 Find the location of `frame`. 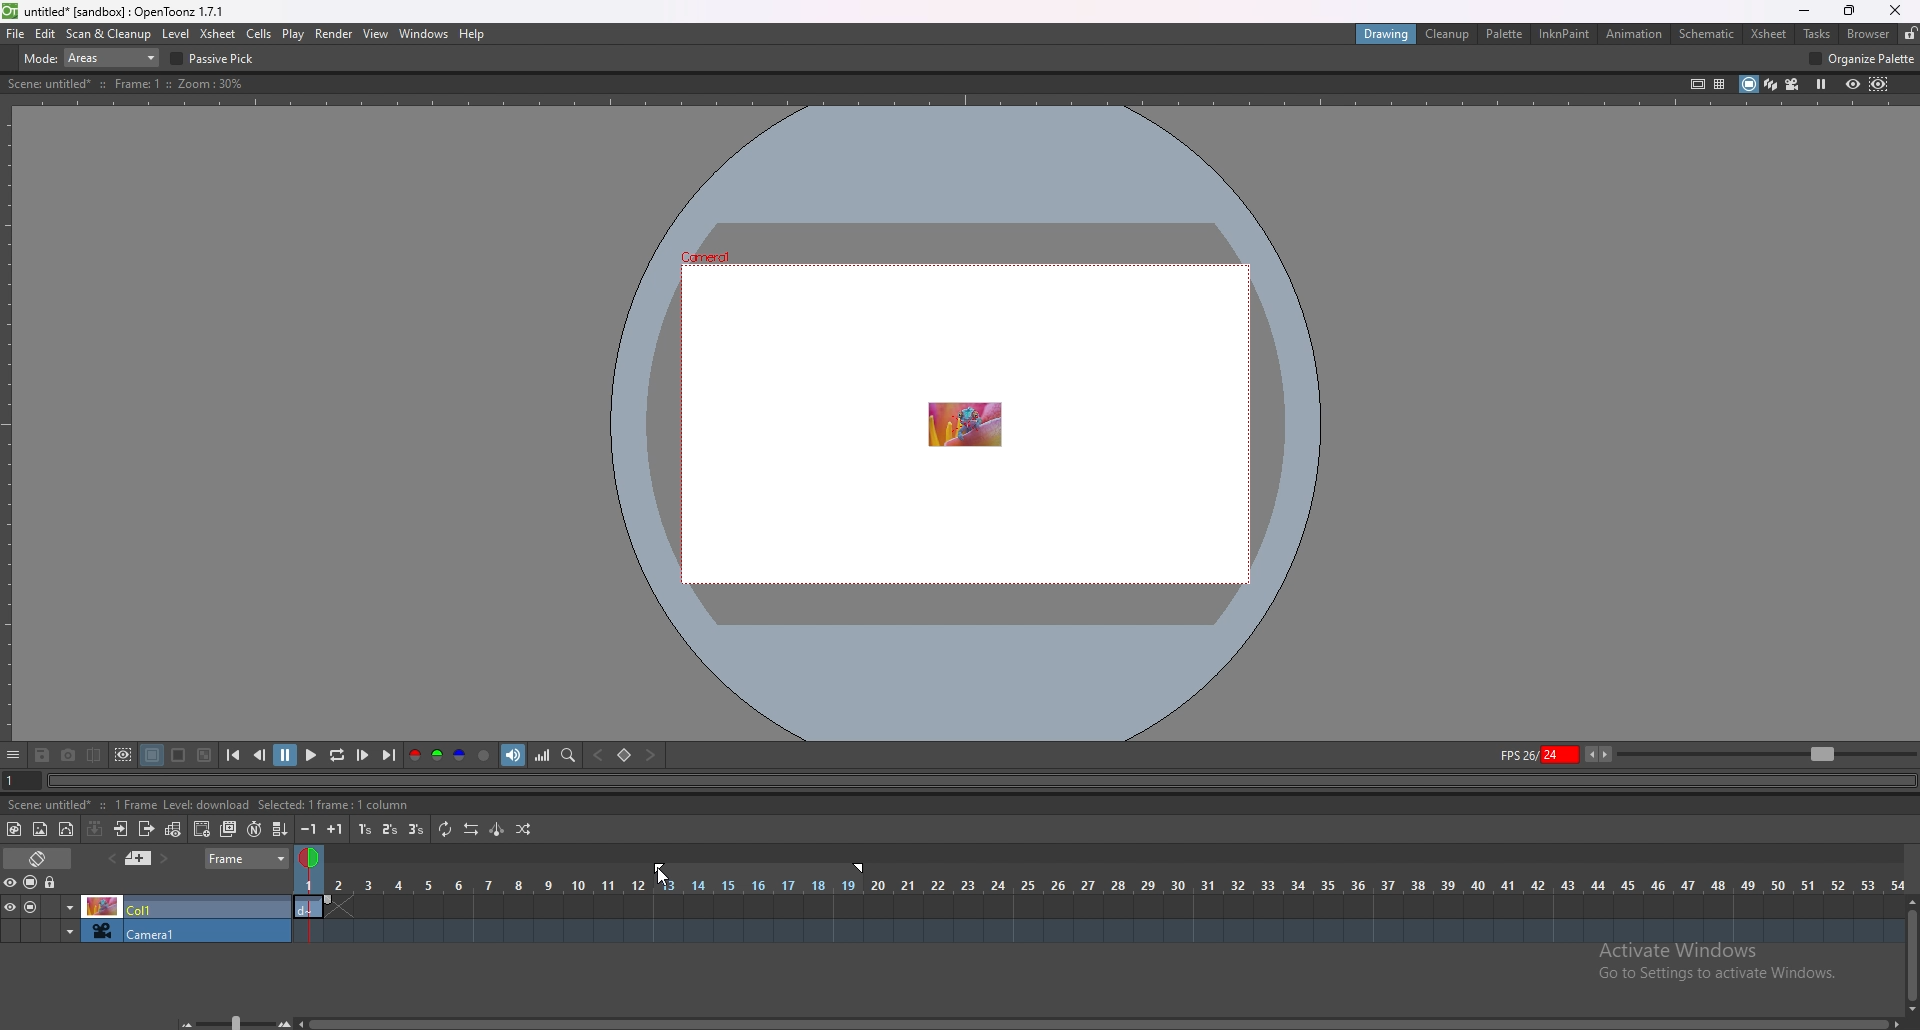

frame is located at coordinates (247, 858).